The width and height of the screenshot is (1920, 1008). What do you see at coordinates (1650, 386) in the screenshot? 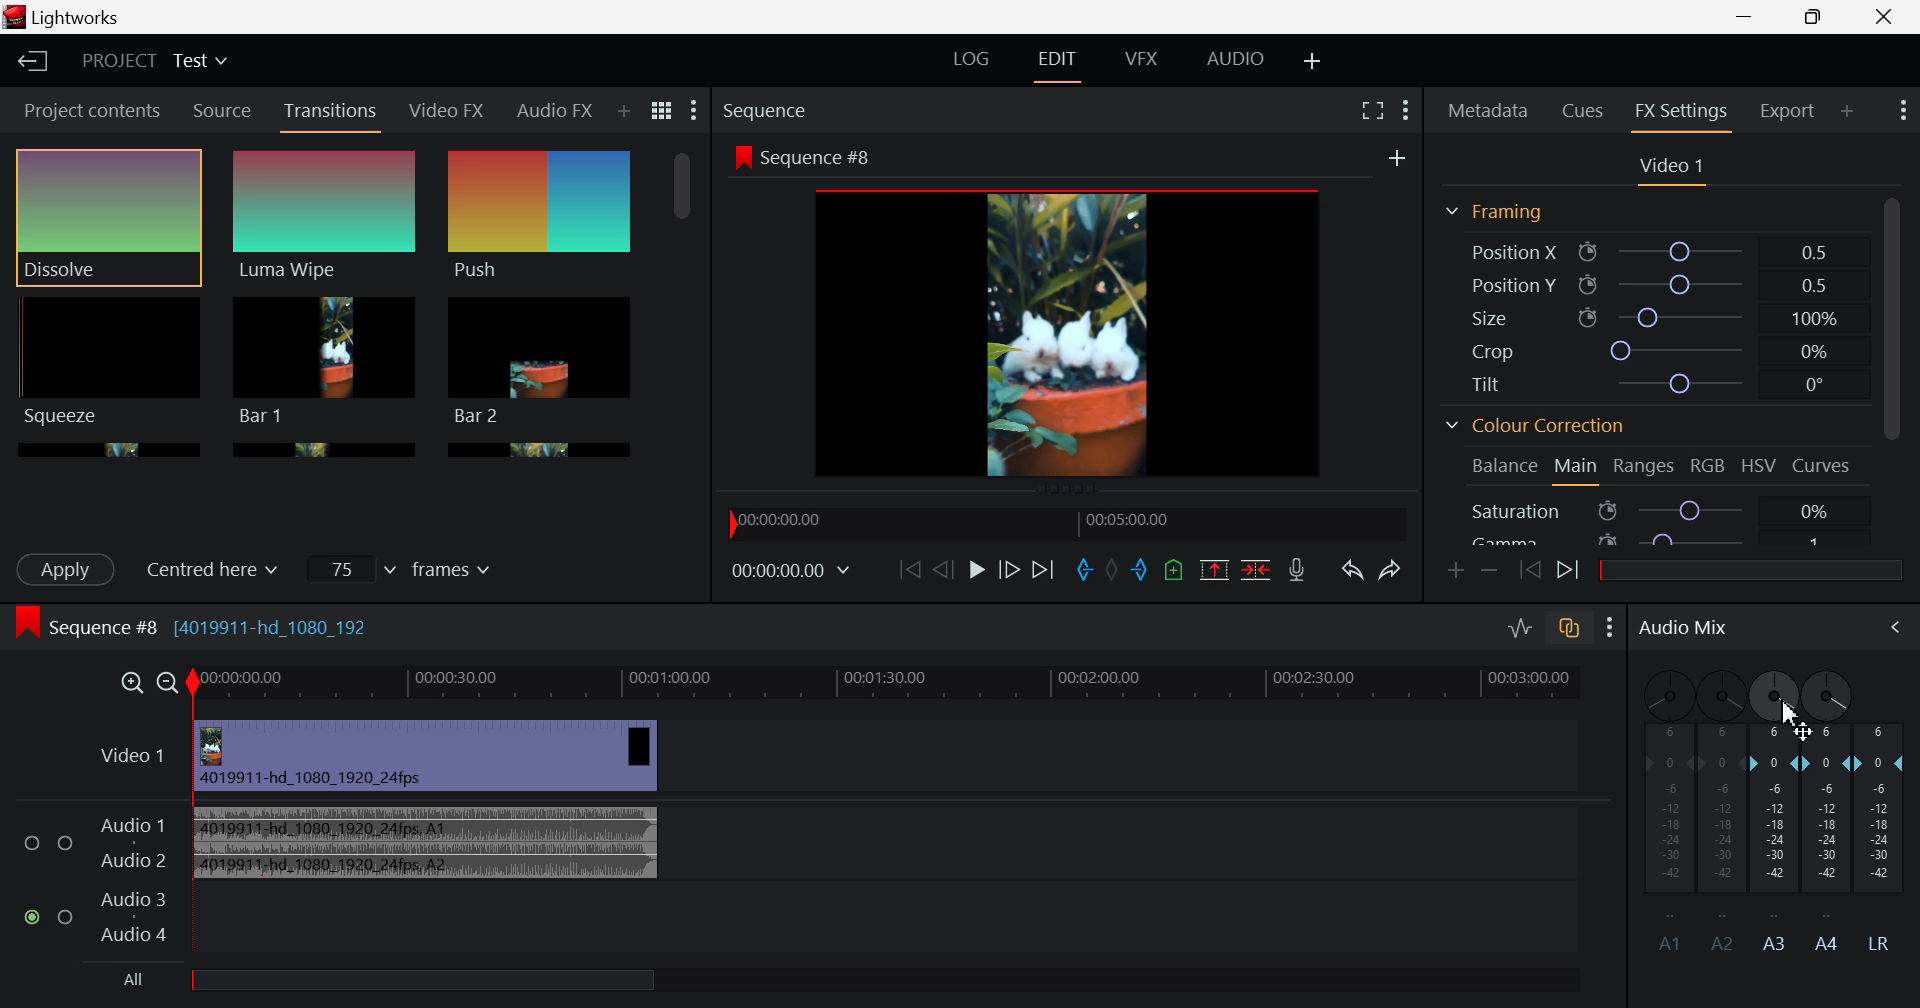
I see `Tilt` at bounding box center [1650, 386].